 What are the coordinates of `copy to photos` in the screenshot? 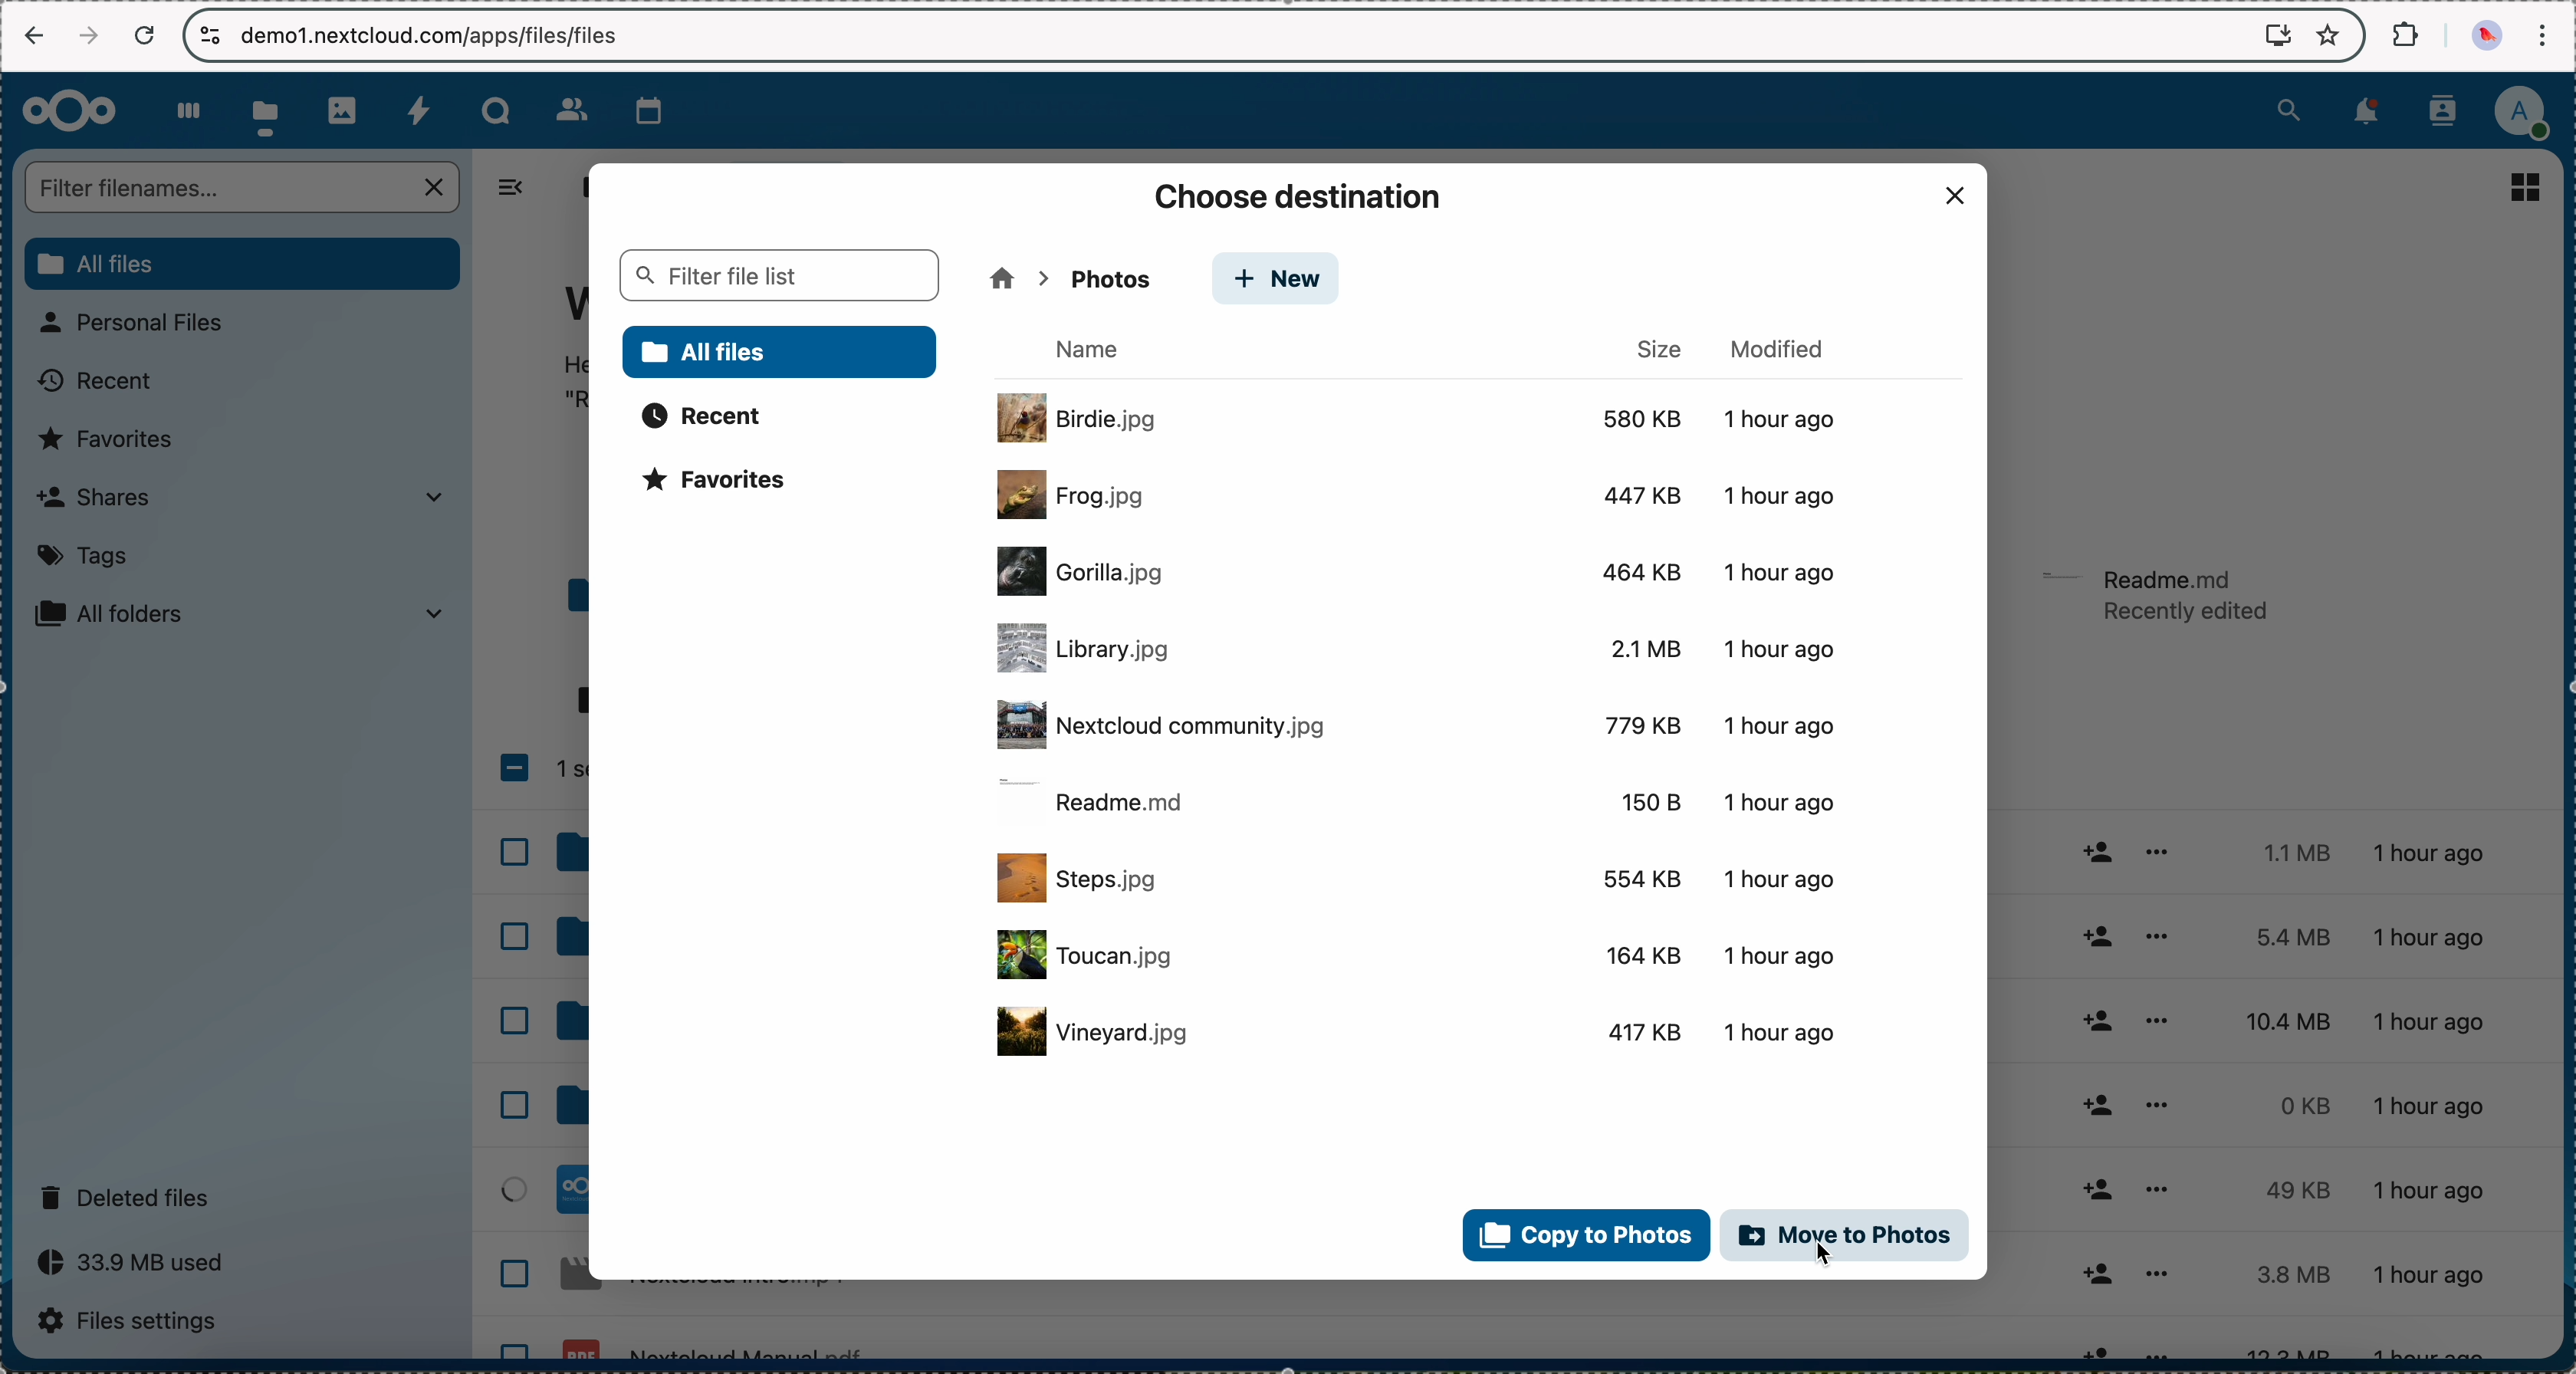 It's located at (1581, 1235).